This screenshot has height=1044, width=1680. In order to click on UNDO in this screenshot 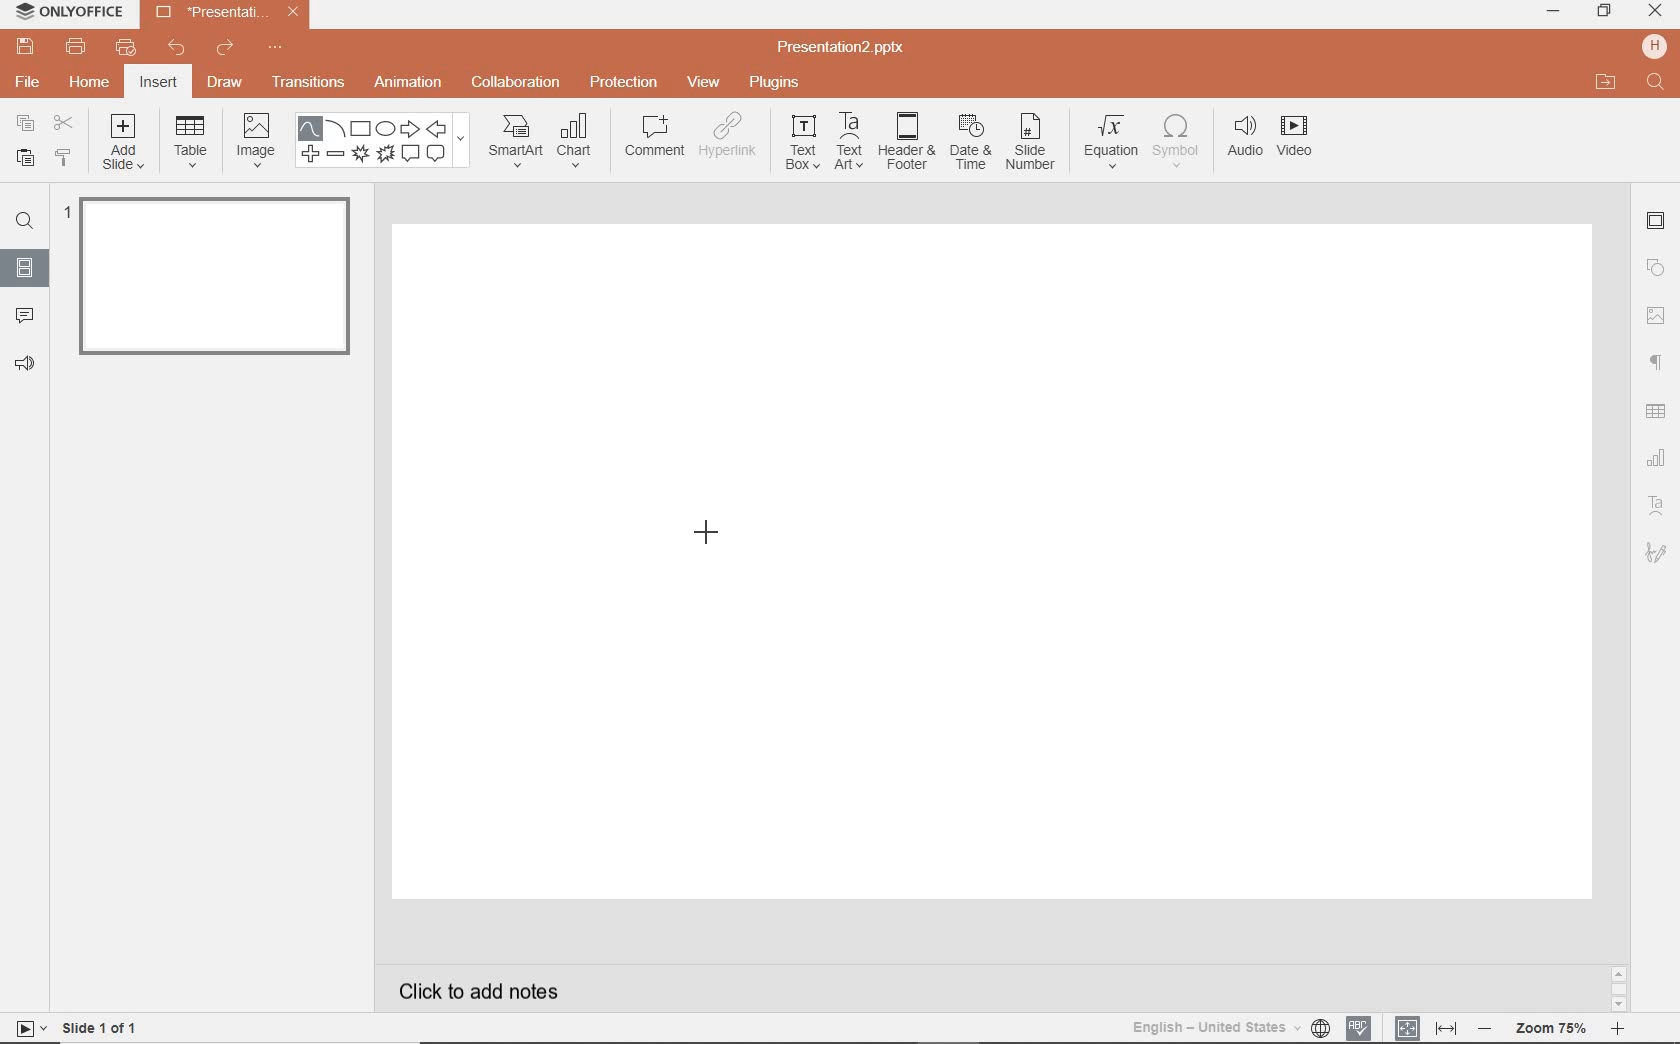, I will do `click(176, 50)`.